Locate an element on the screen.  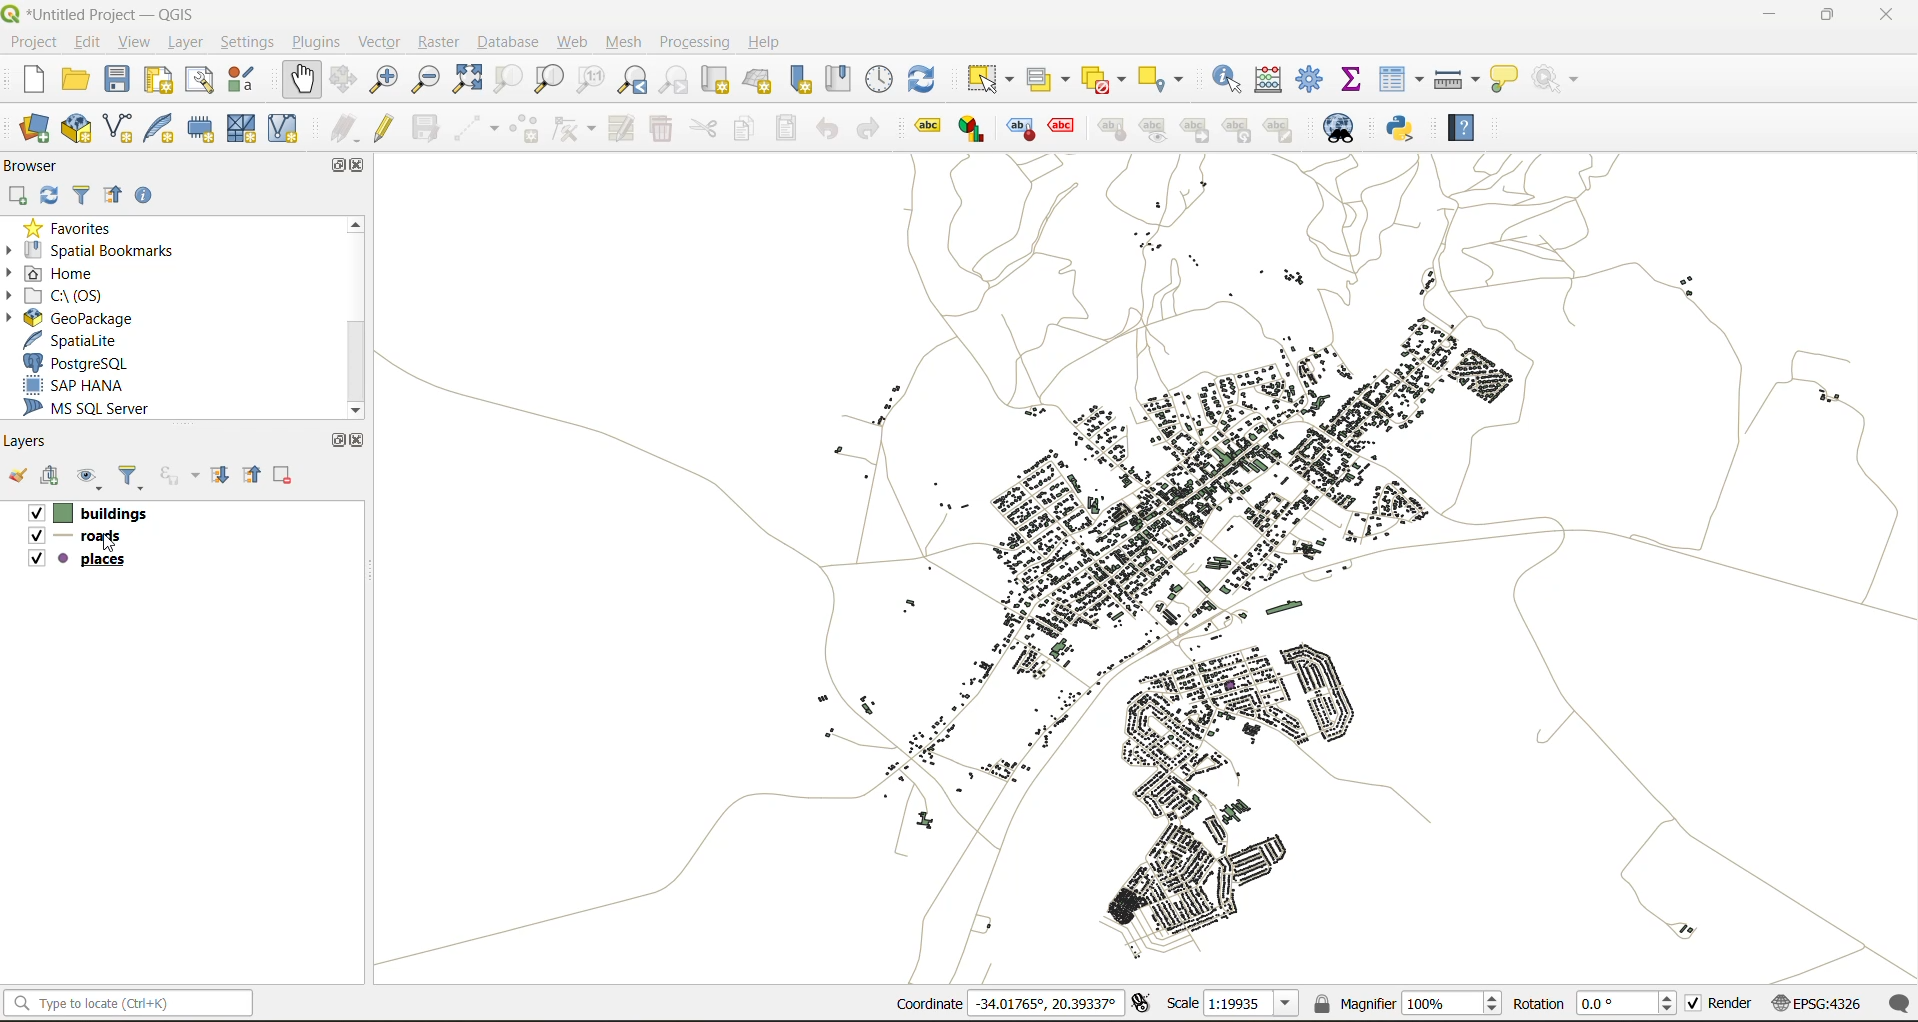
move a label,diagram or callout is located at coordinates (1197, 129).